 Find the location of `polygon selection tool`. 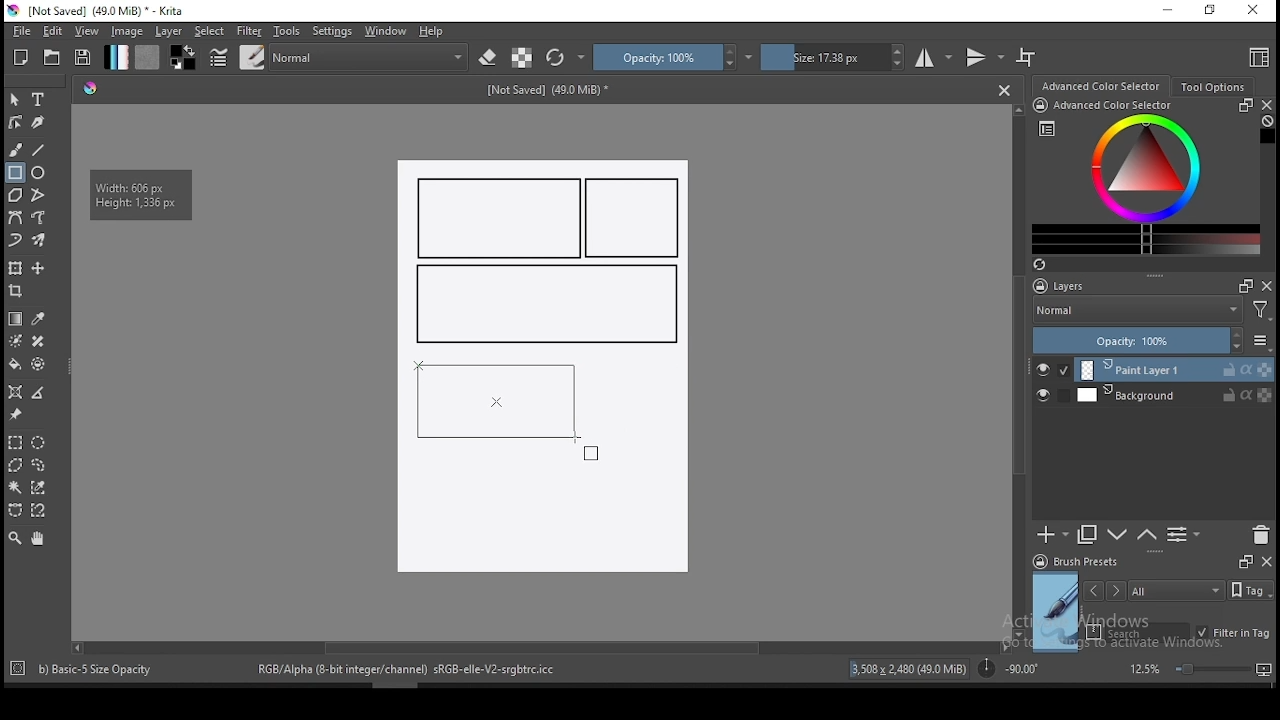

polygon selection tool is located at coordinates (16, 465).